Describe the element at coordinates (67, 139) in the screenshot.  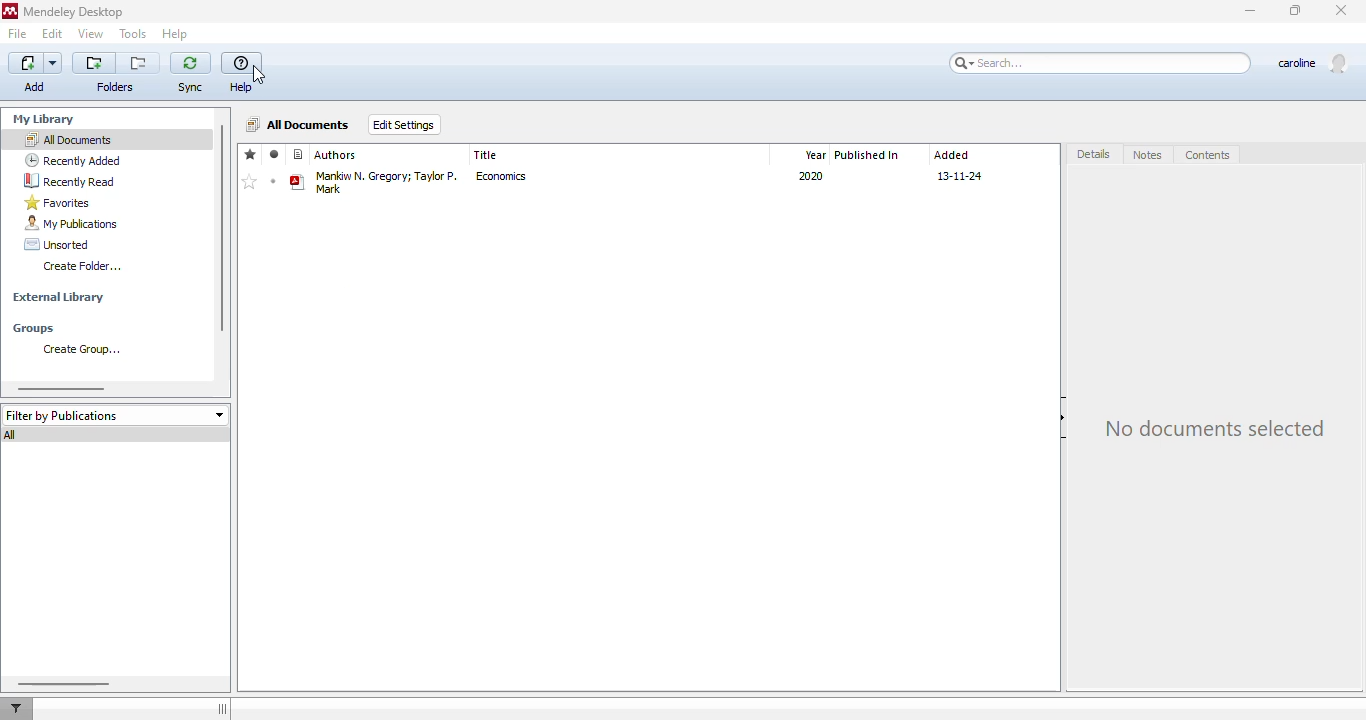
I see `all documents` at that location.